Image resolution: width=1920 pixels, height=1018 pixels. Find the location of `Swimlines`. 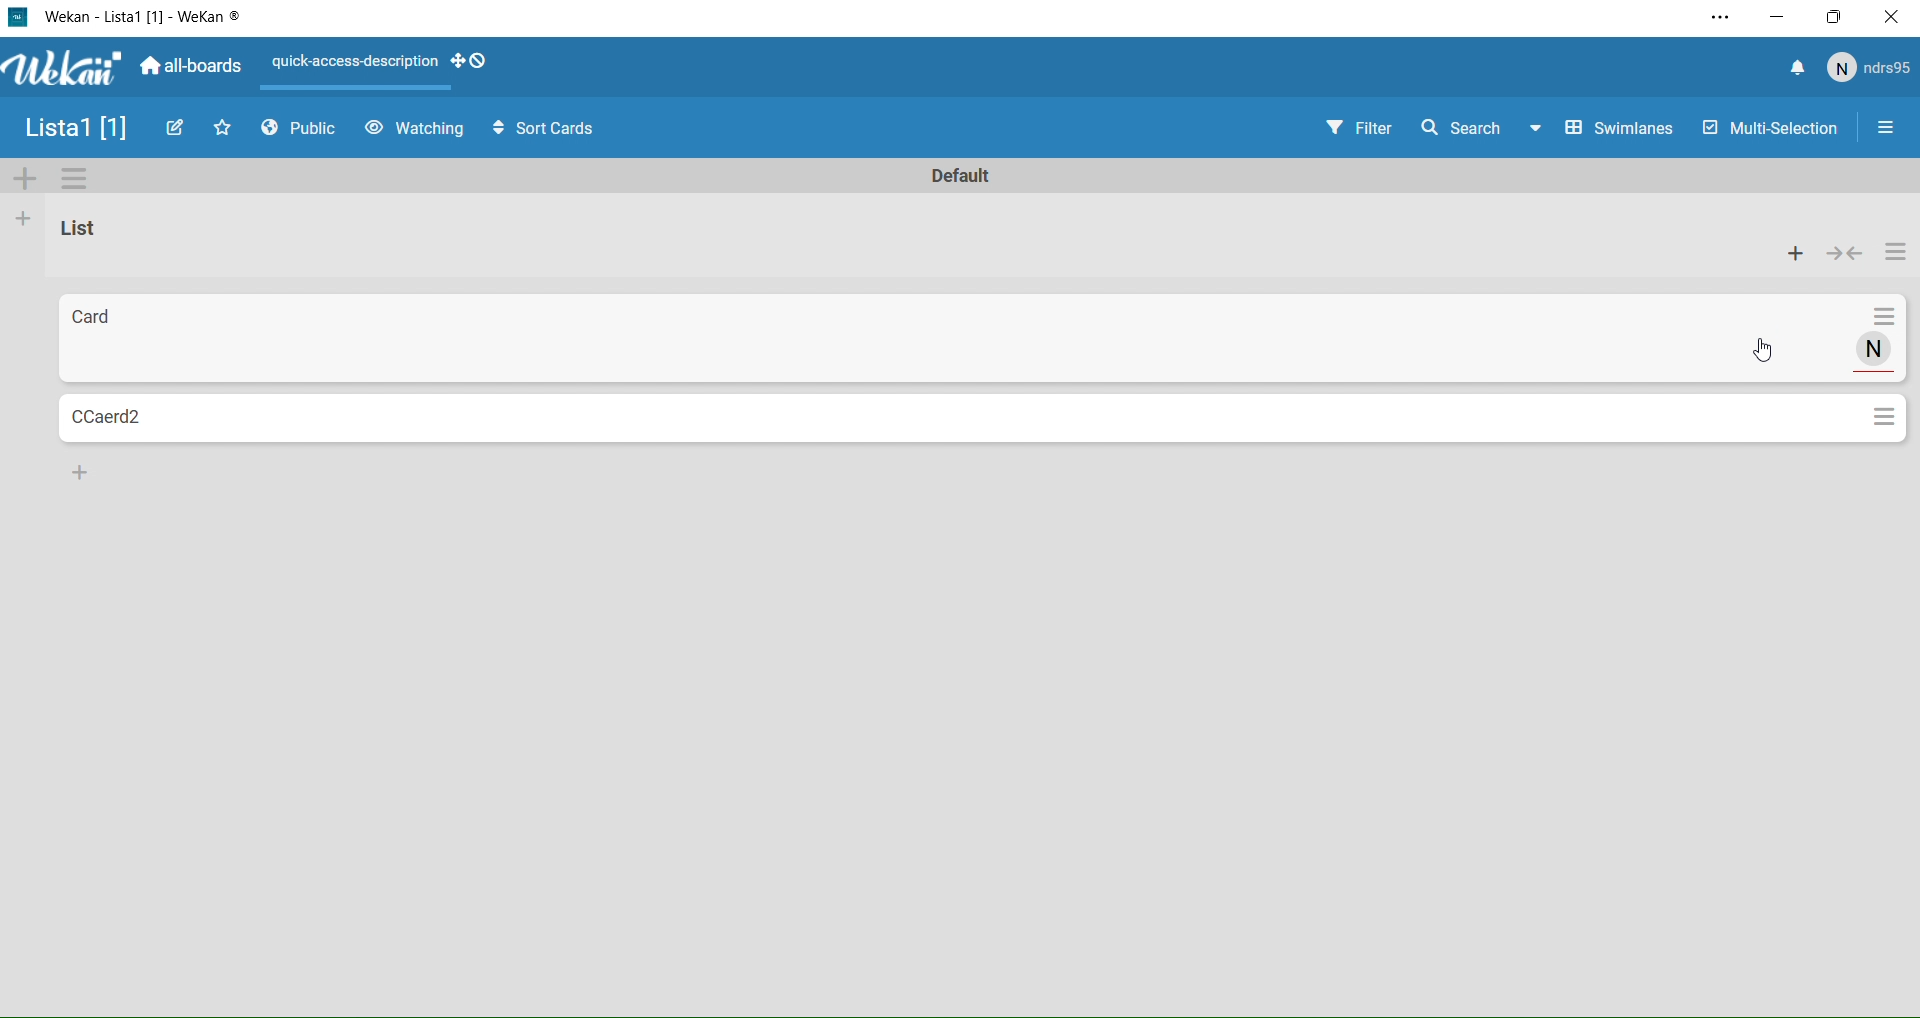

Swimlines is located at coordinates (1606, 129).